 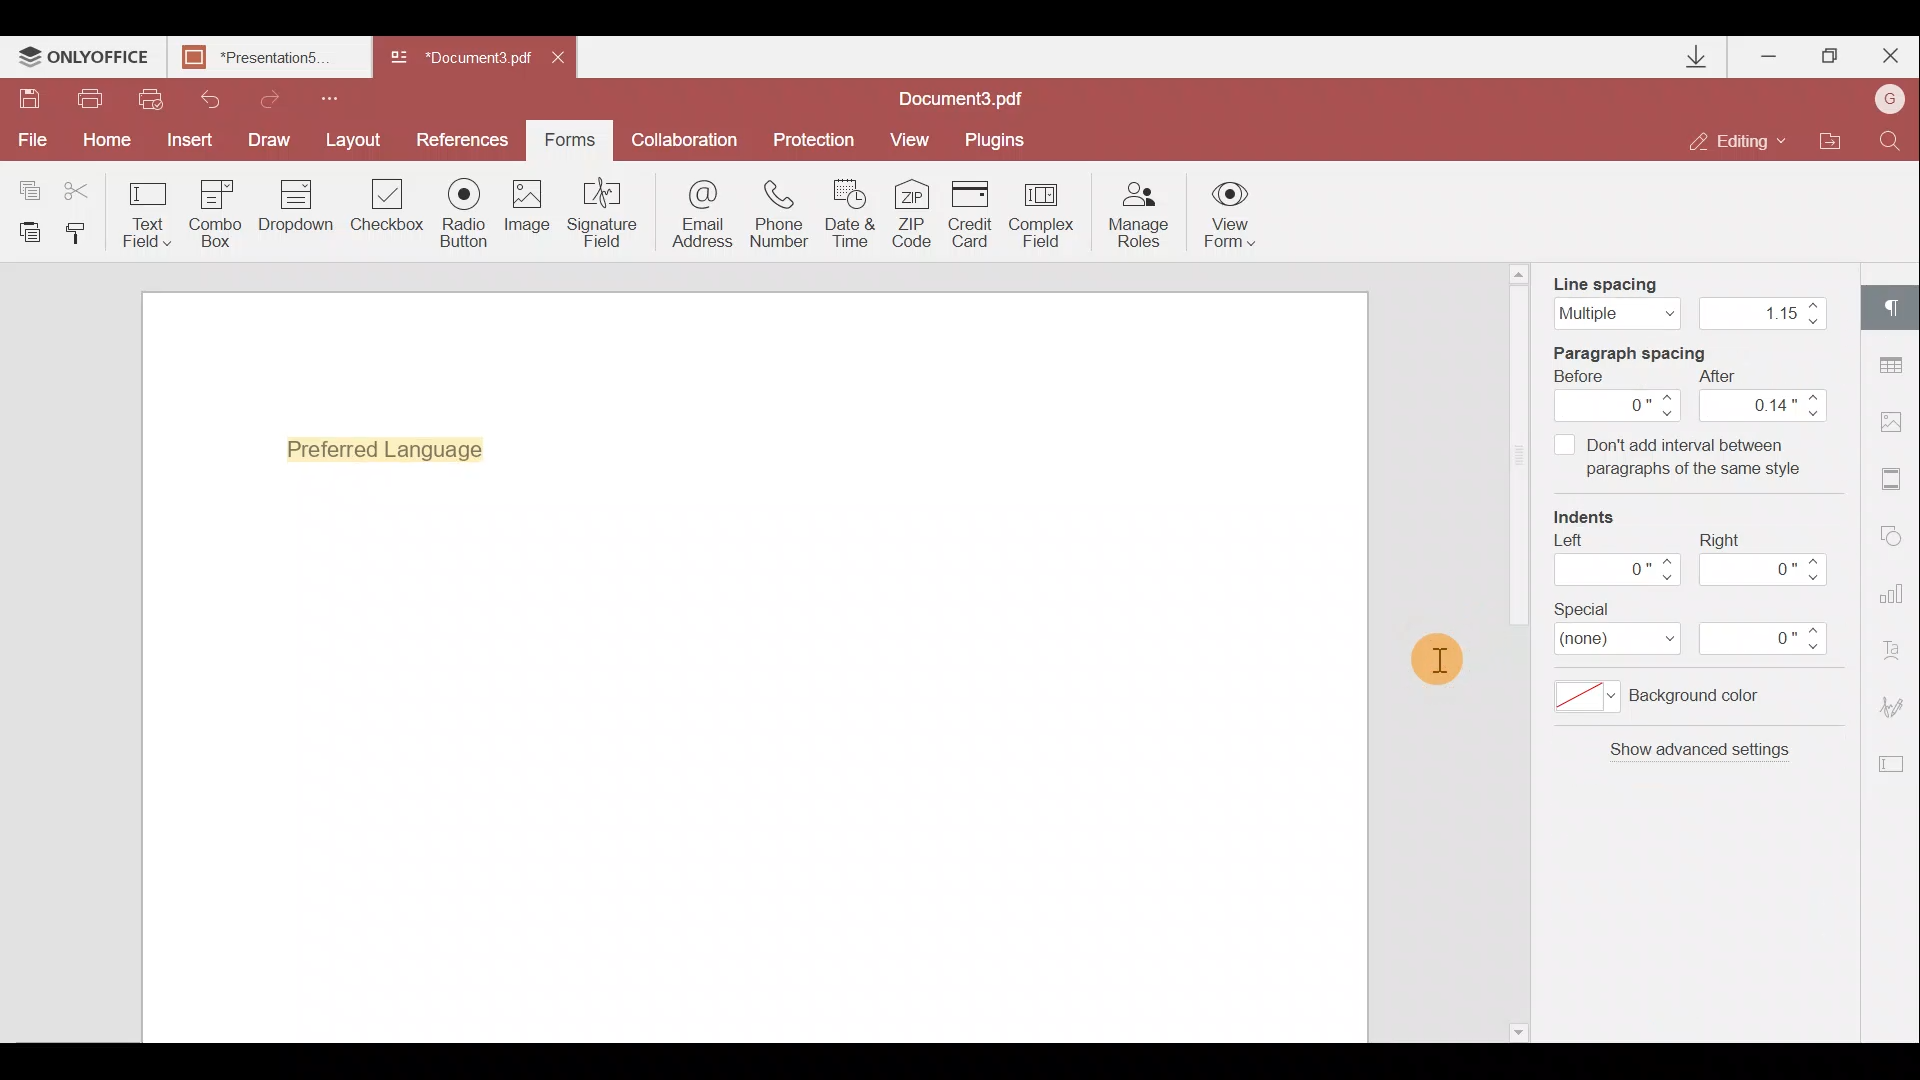 I want to click on Paragraph settings, so click(x=1896, y=301).